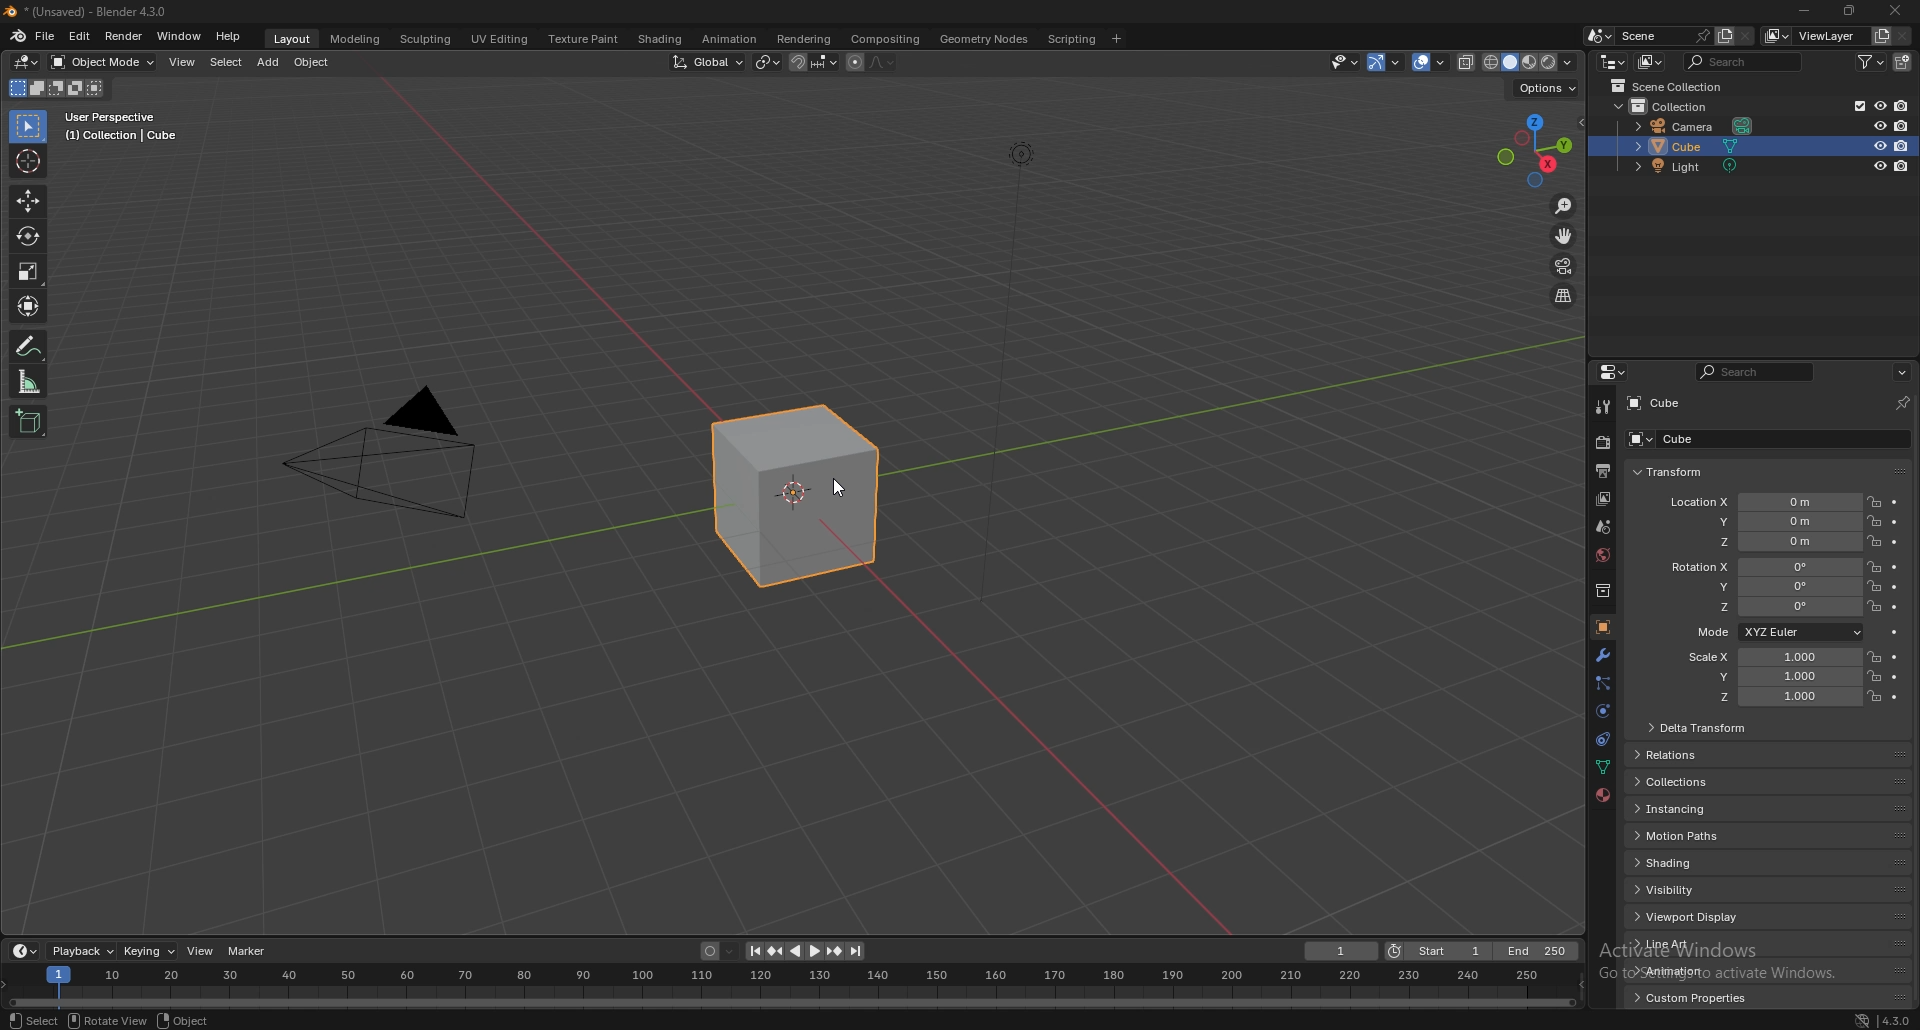  Describe the element at coordinates (27, 306) in the screenshot. I see `transform` at that location.